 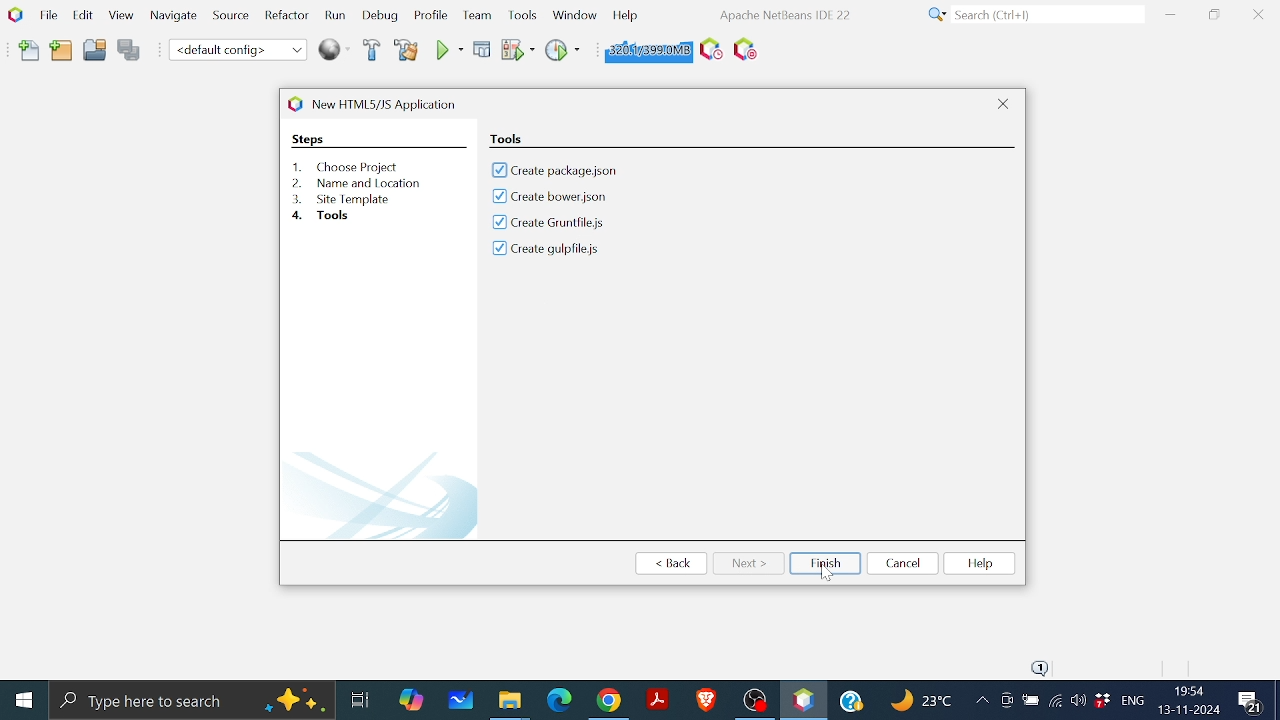 I want to click on Add folder, so click(x=61, y=49).